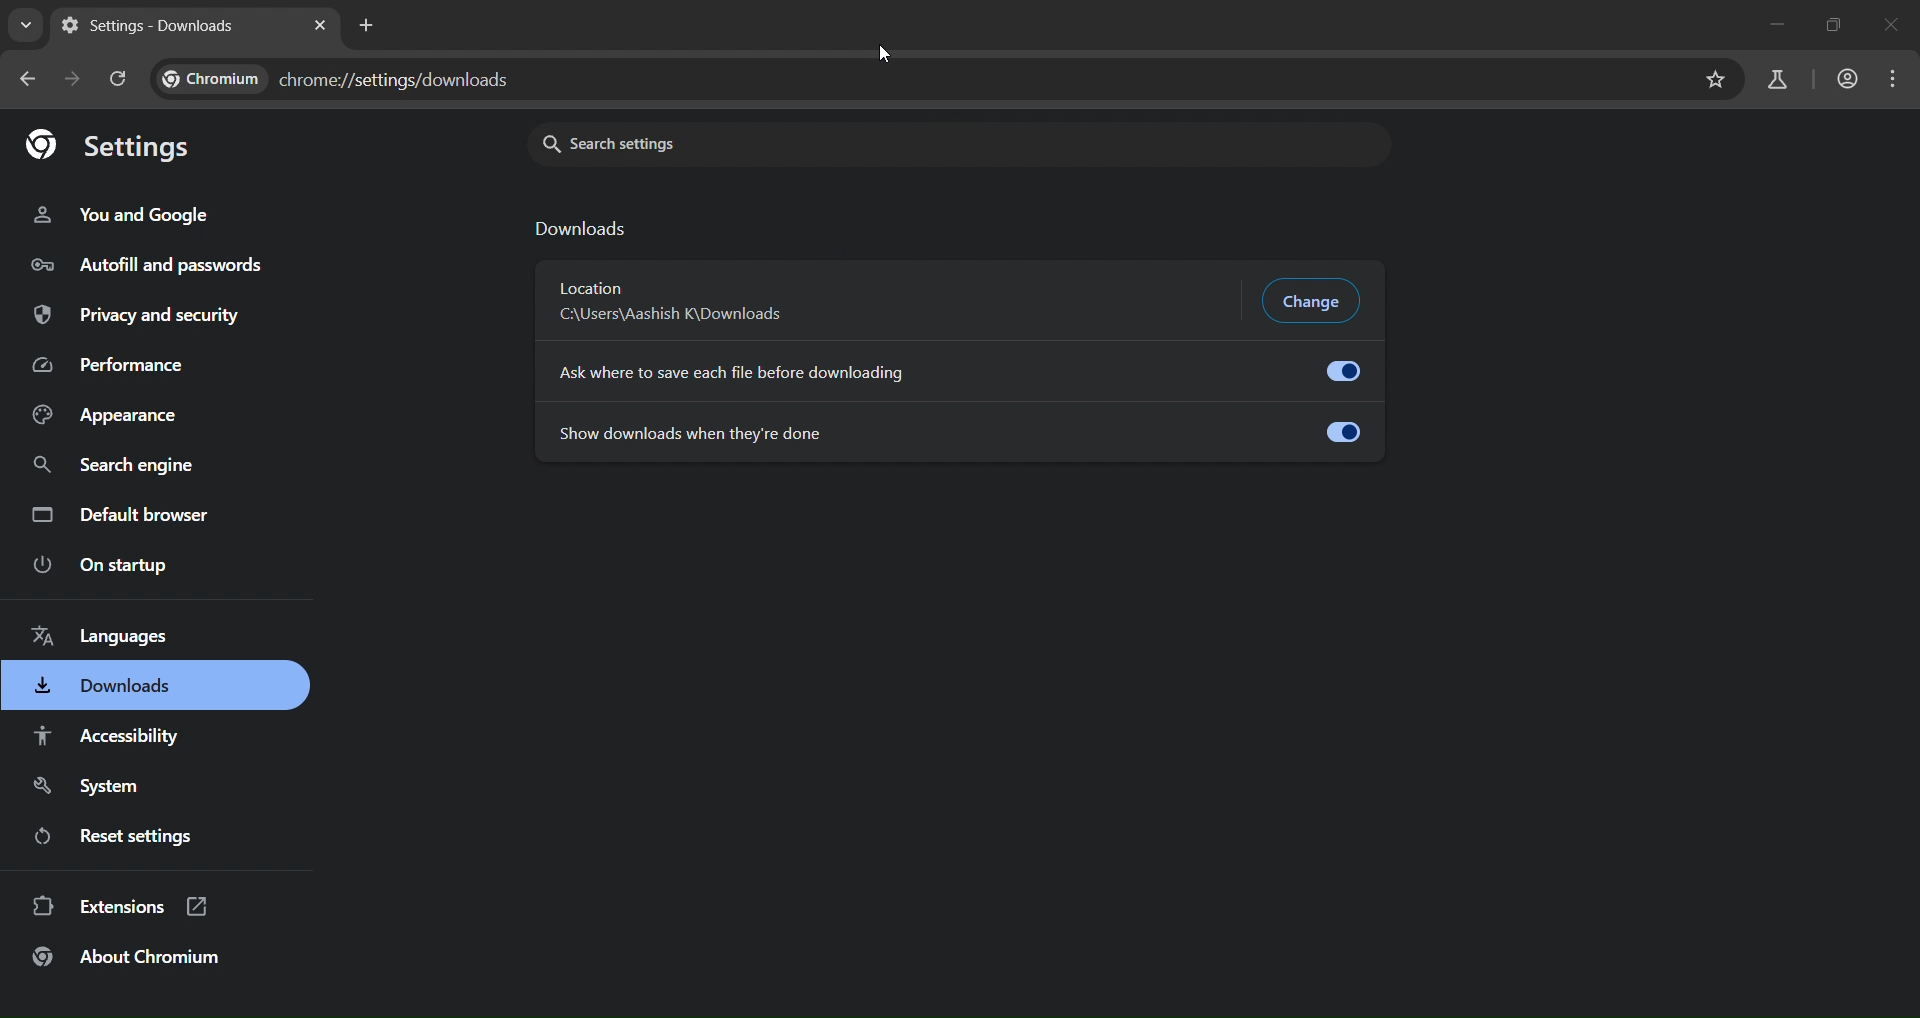  I want to click on downloads, so click(106, 689).